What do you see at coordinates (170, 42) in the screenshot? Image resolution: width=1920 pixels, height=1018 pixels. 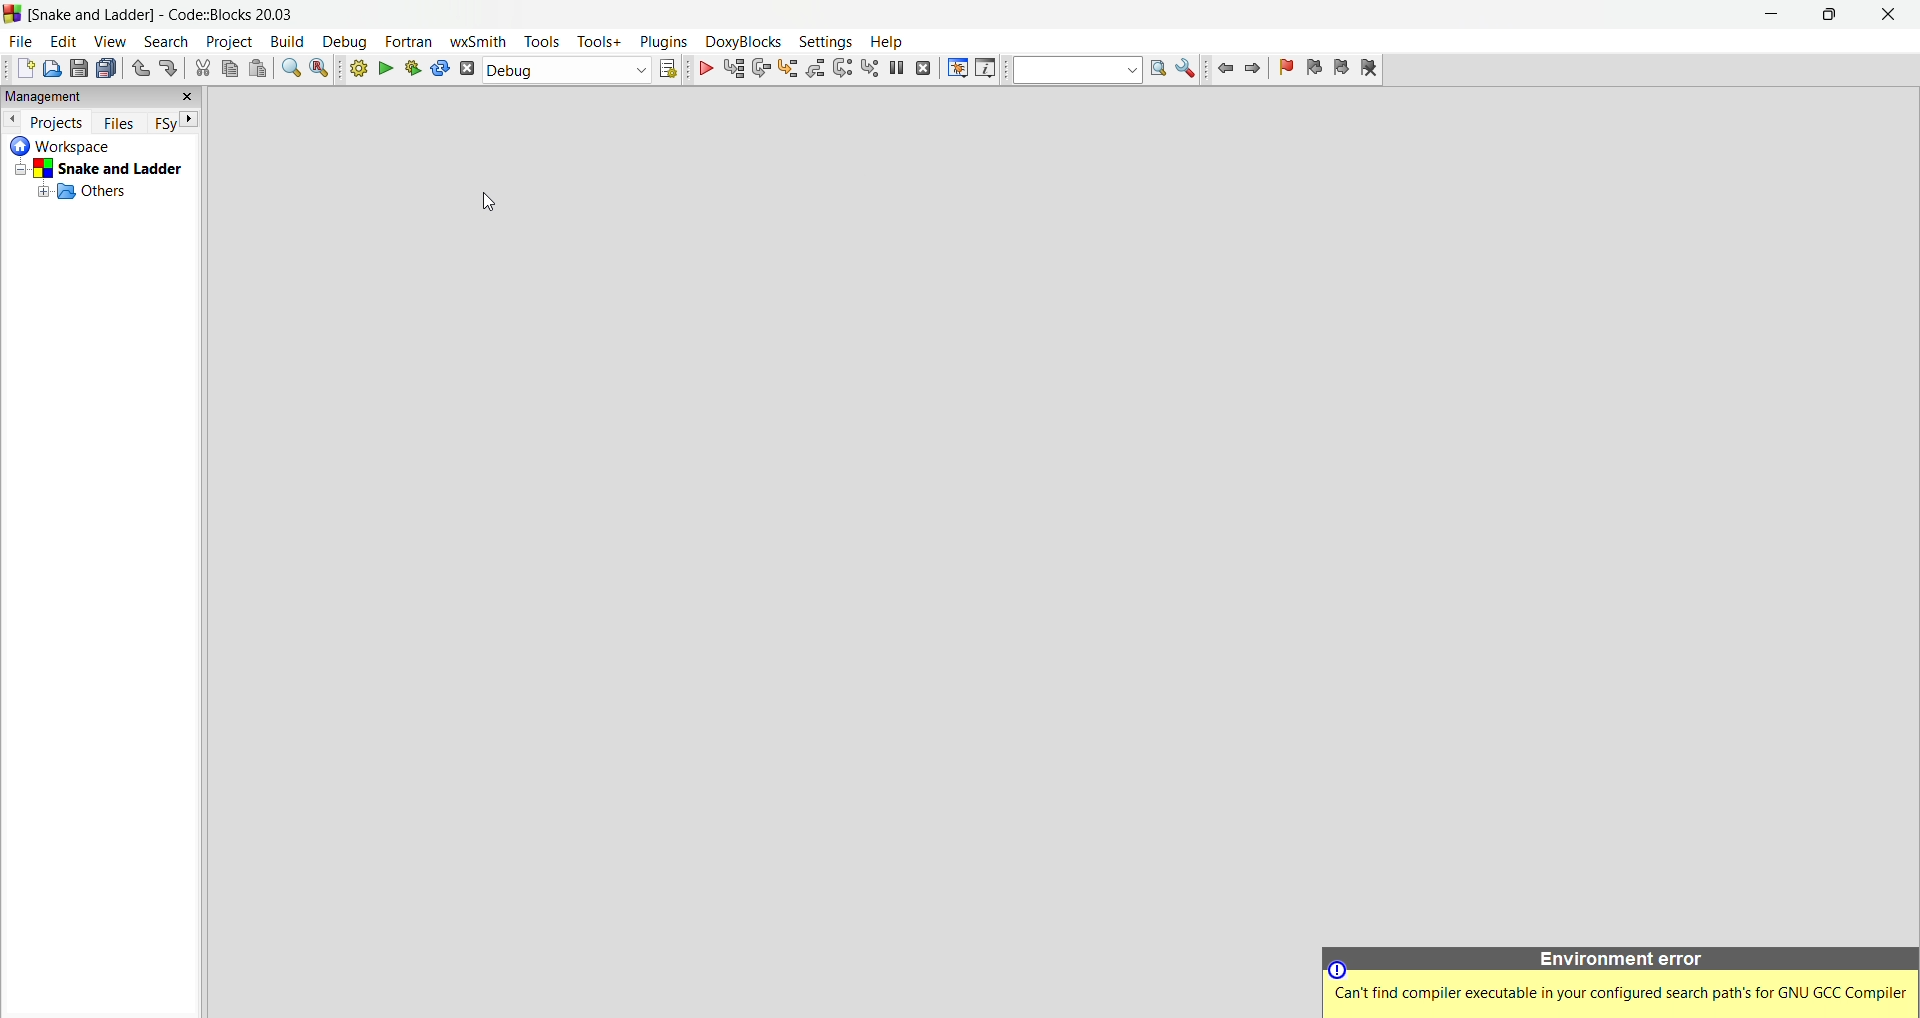 I see `search` at bounding box center [170, 42].